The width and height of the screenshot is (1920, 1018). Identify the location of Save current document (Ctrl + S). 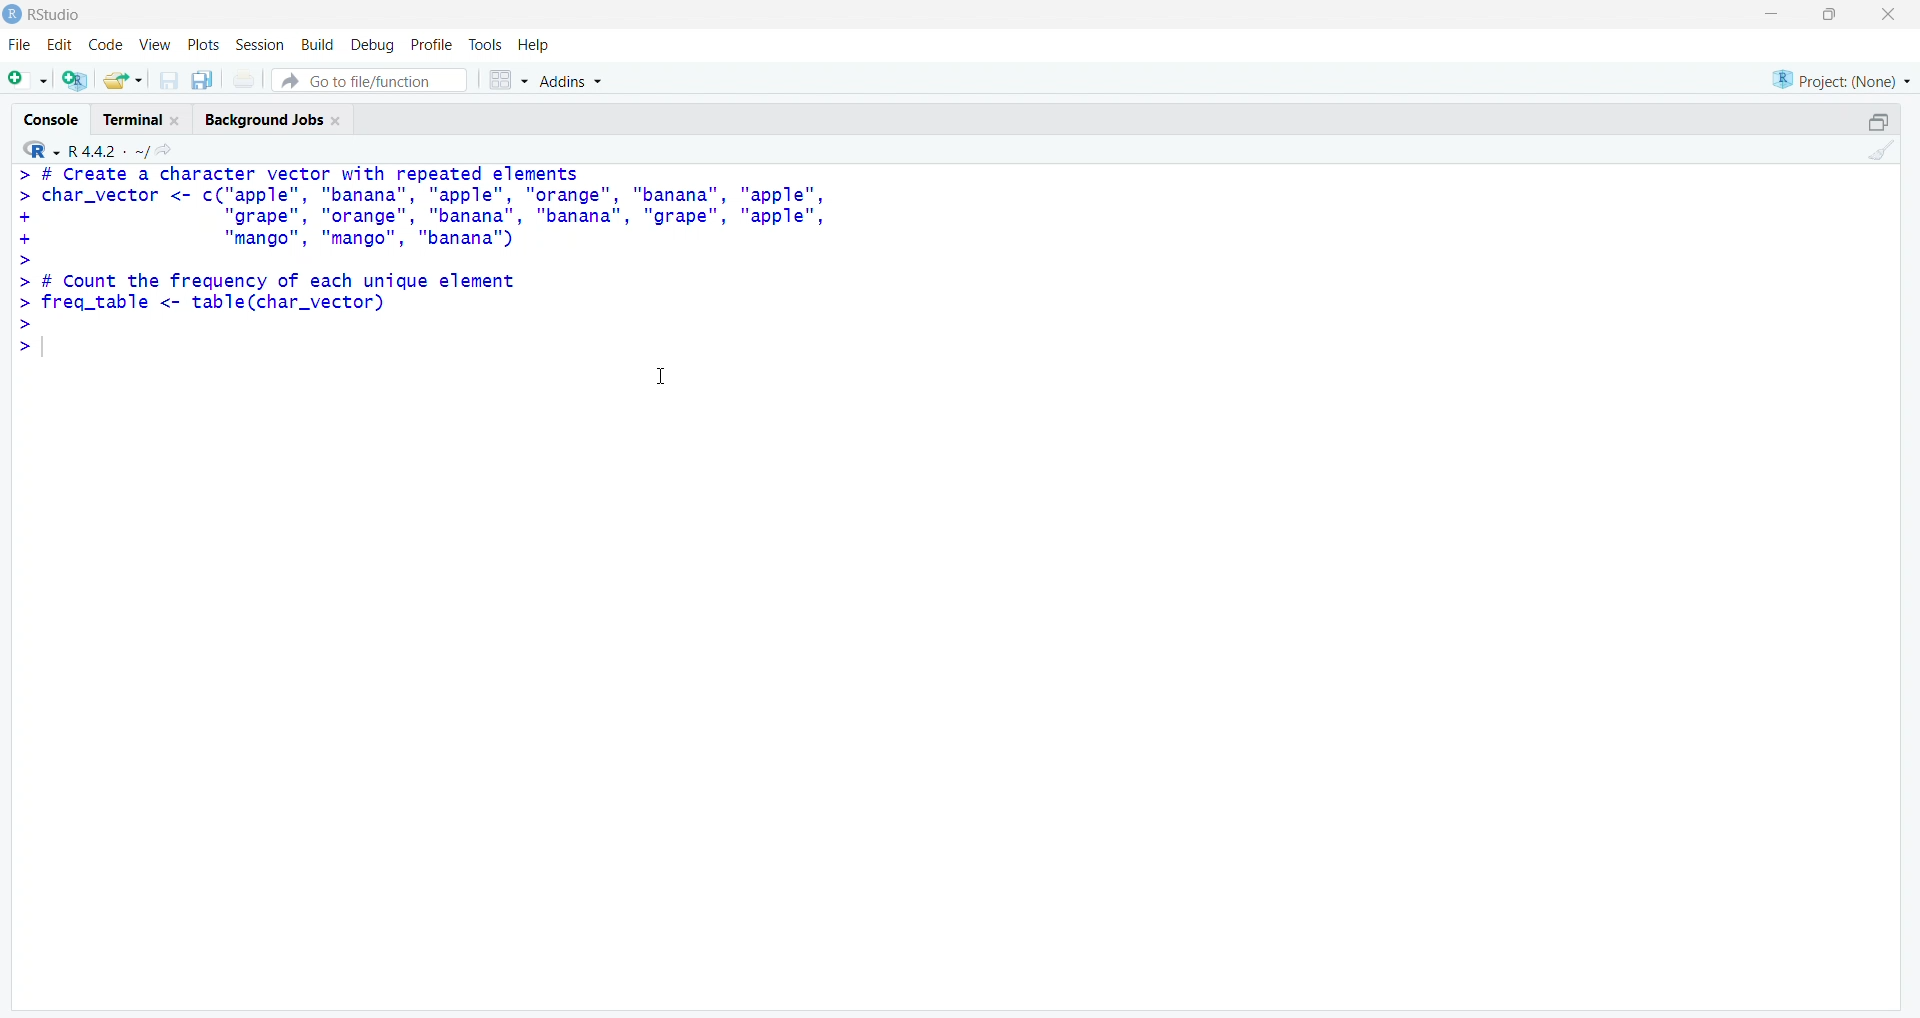
(167, 80).